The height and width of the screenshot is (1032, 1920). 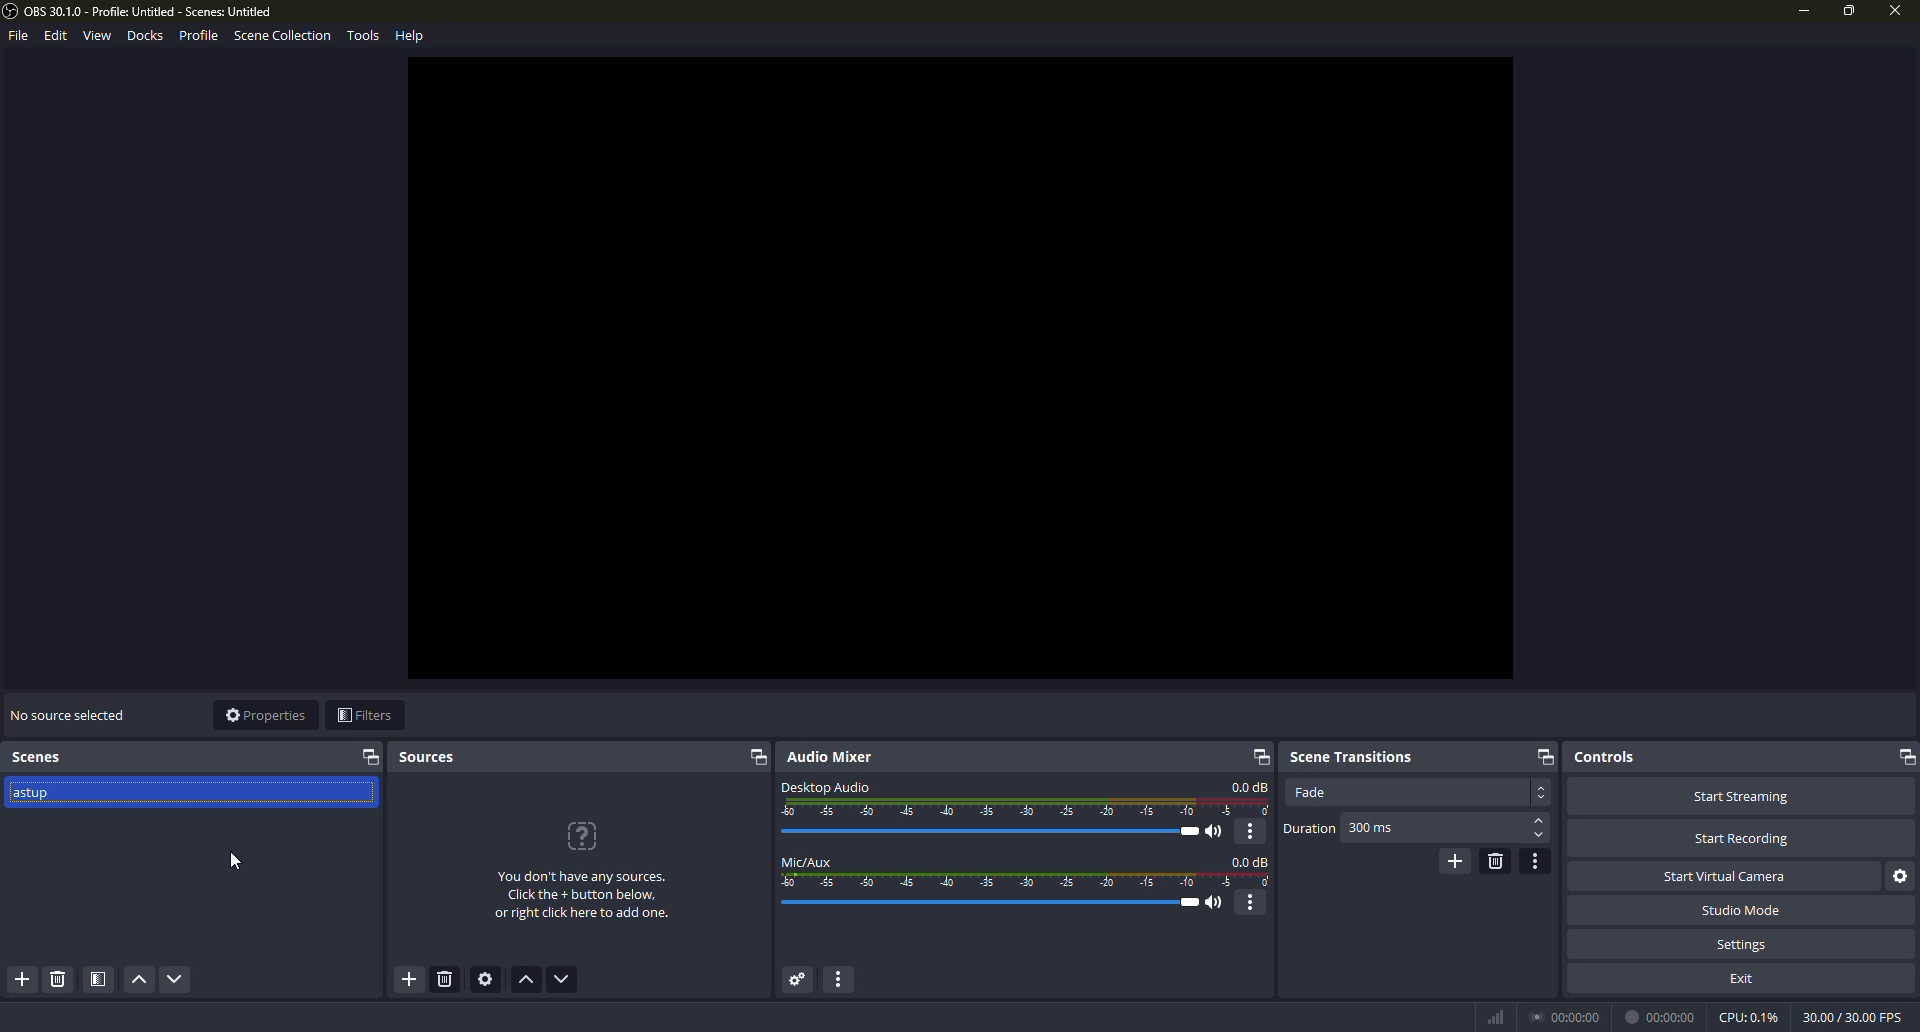 I want to click on properties, so click(x=265, y=715).